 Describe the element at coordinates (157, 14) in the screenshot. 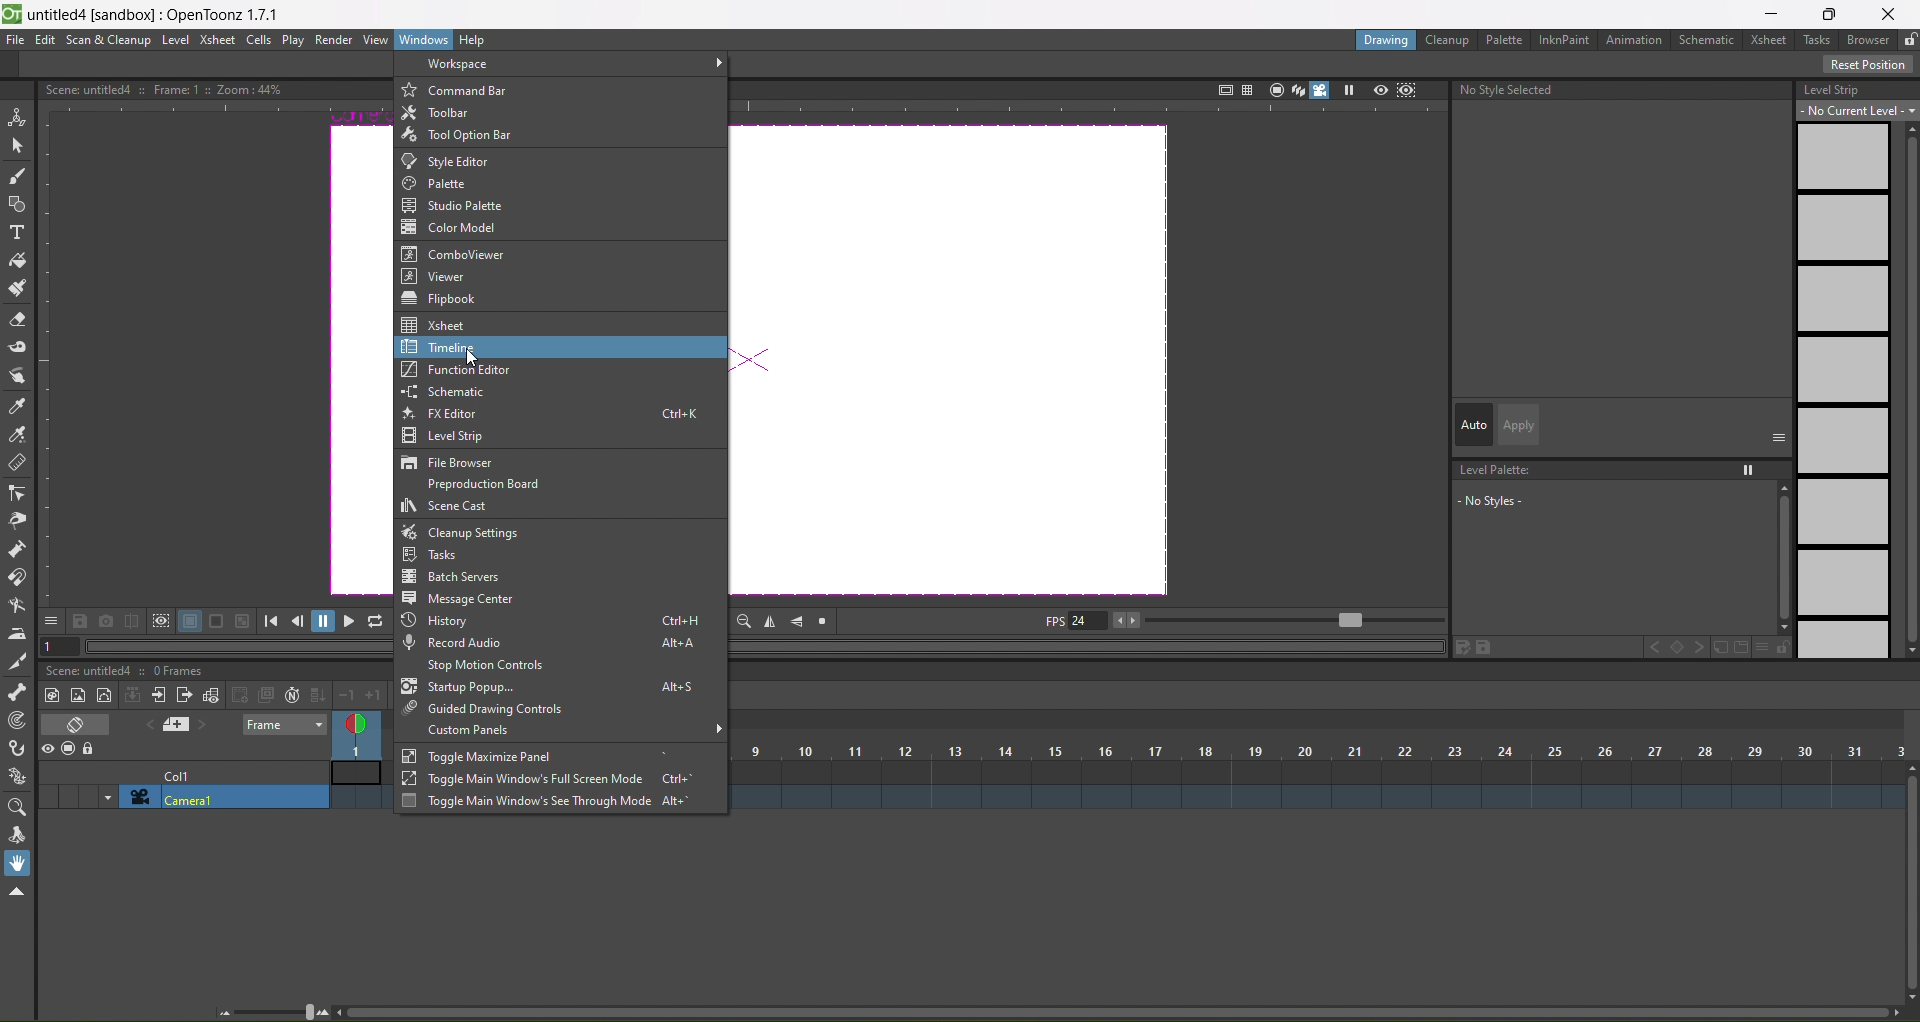

I see `untitledd [sandbox] :OpenToonz 1.7.1` at that location.